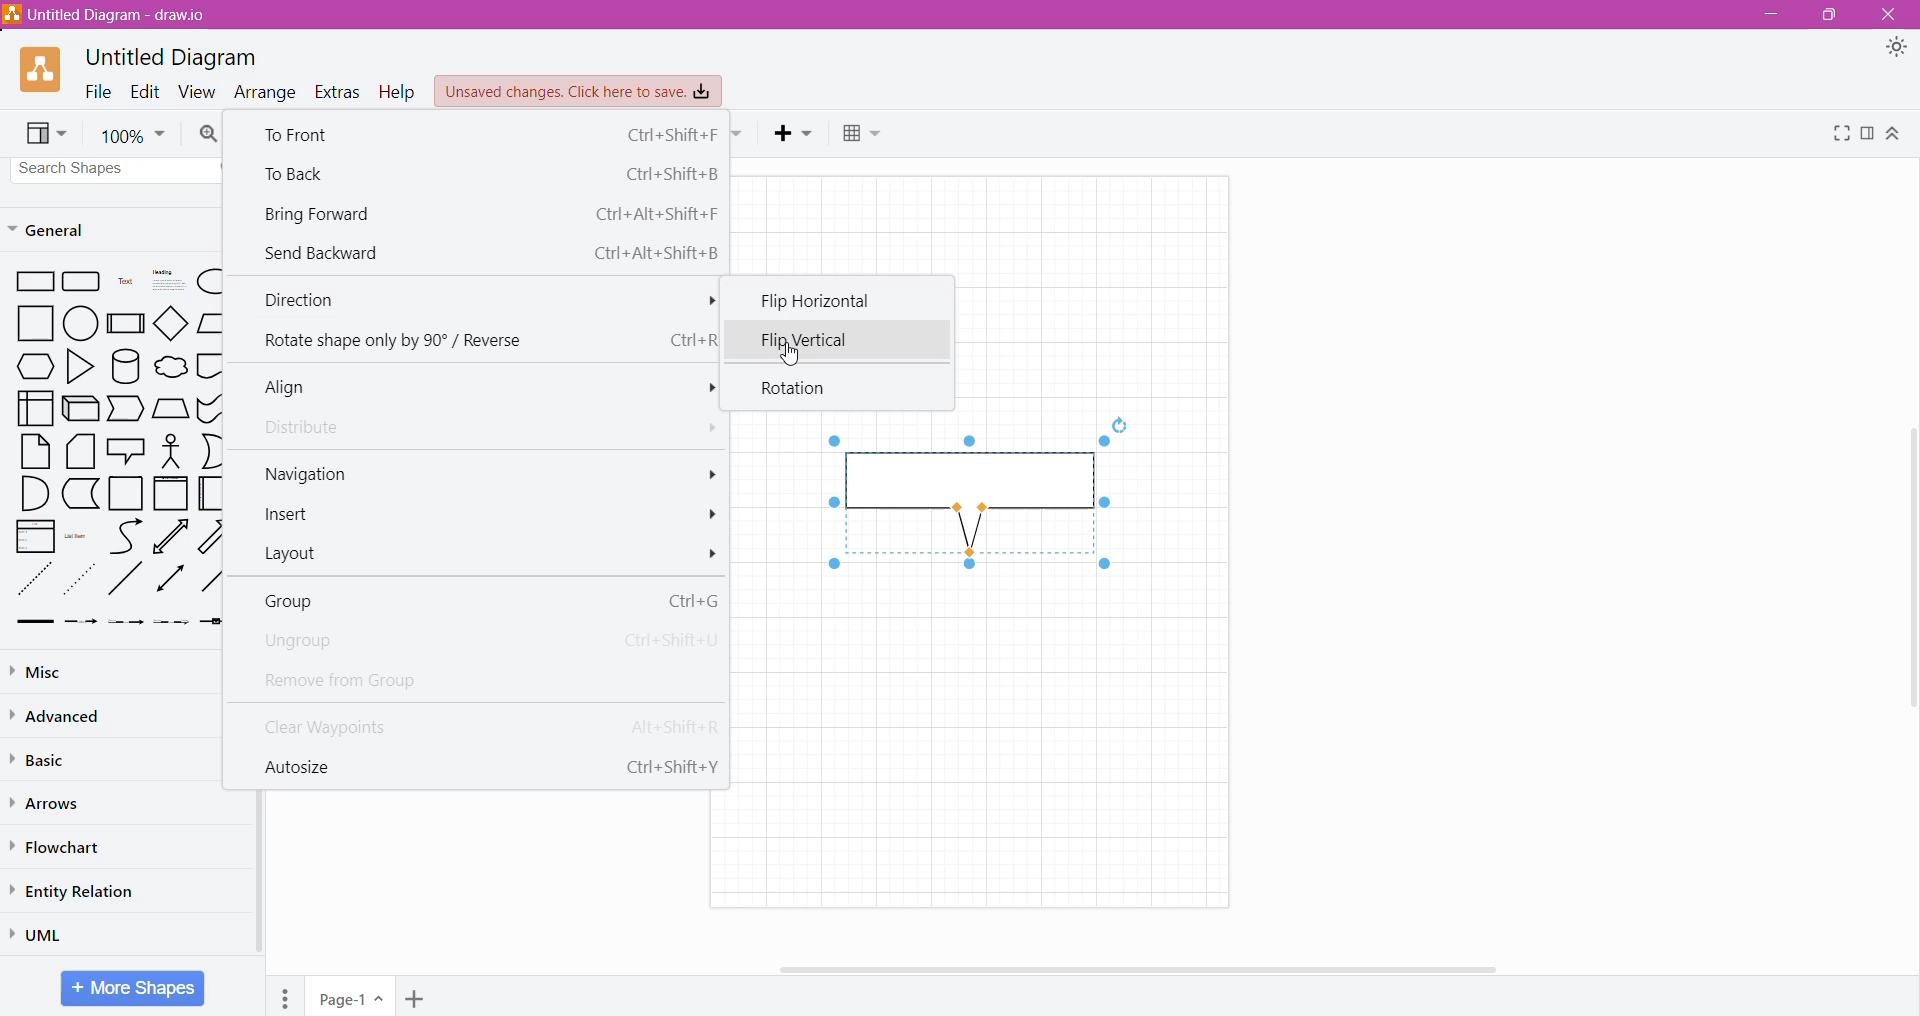 The width and height of the screenshot is (1920, 1016). Describe the element at coordinates (1891, 15) in the screenshot. I see `Close` at that location.